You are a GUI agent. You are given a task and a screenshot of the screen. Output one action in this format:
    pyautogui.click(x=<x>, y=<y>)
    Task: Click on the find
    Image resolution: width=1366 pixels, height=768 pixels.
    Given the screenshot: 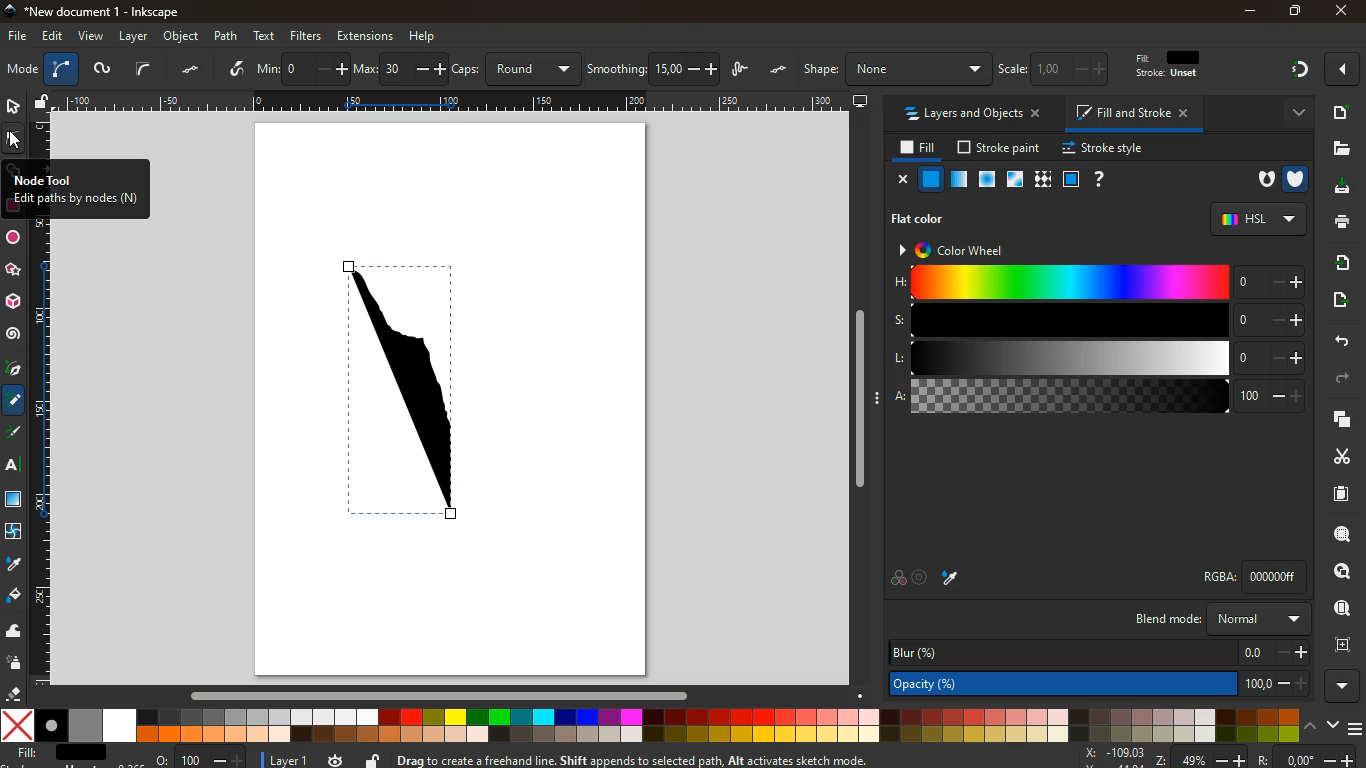 What is the action you would take?
    pyautogui.click(x=1335, y=572)
    